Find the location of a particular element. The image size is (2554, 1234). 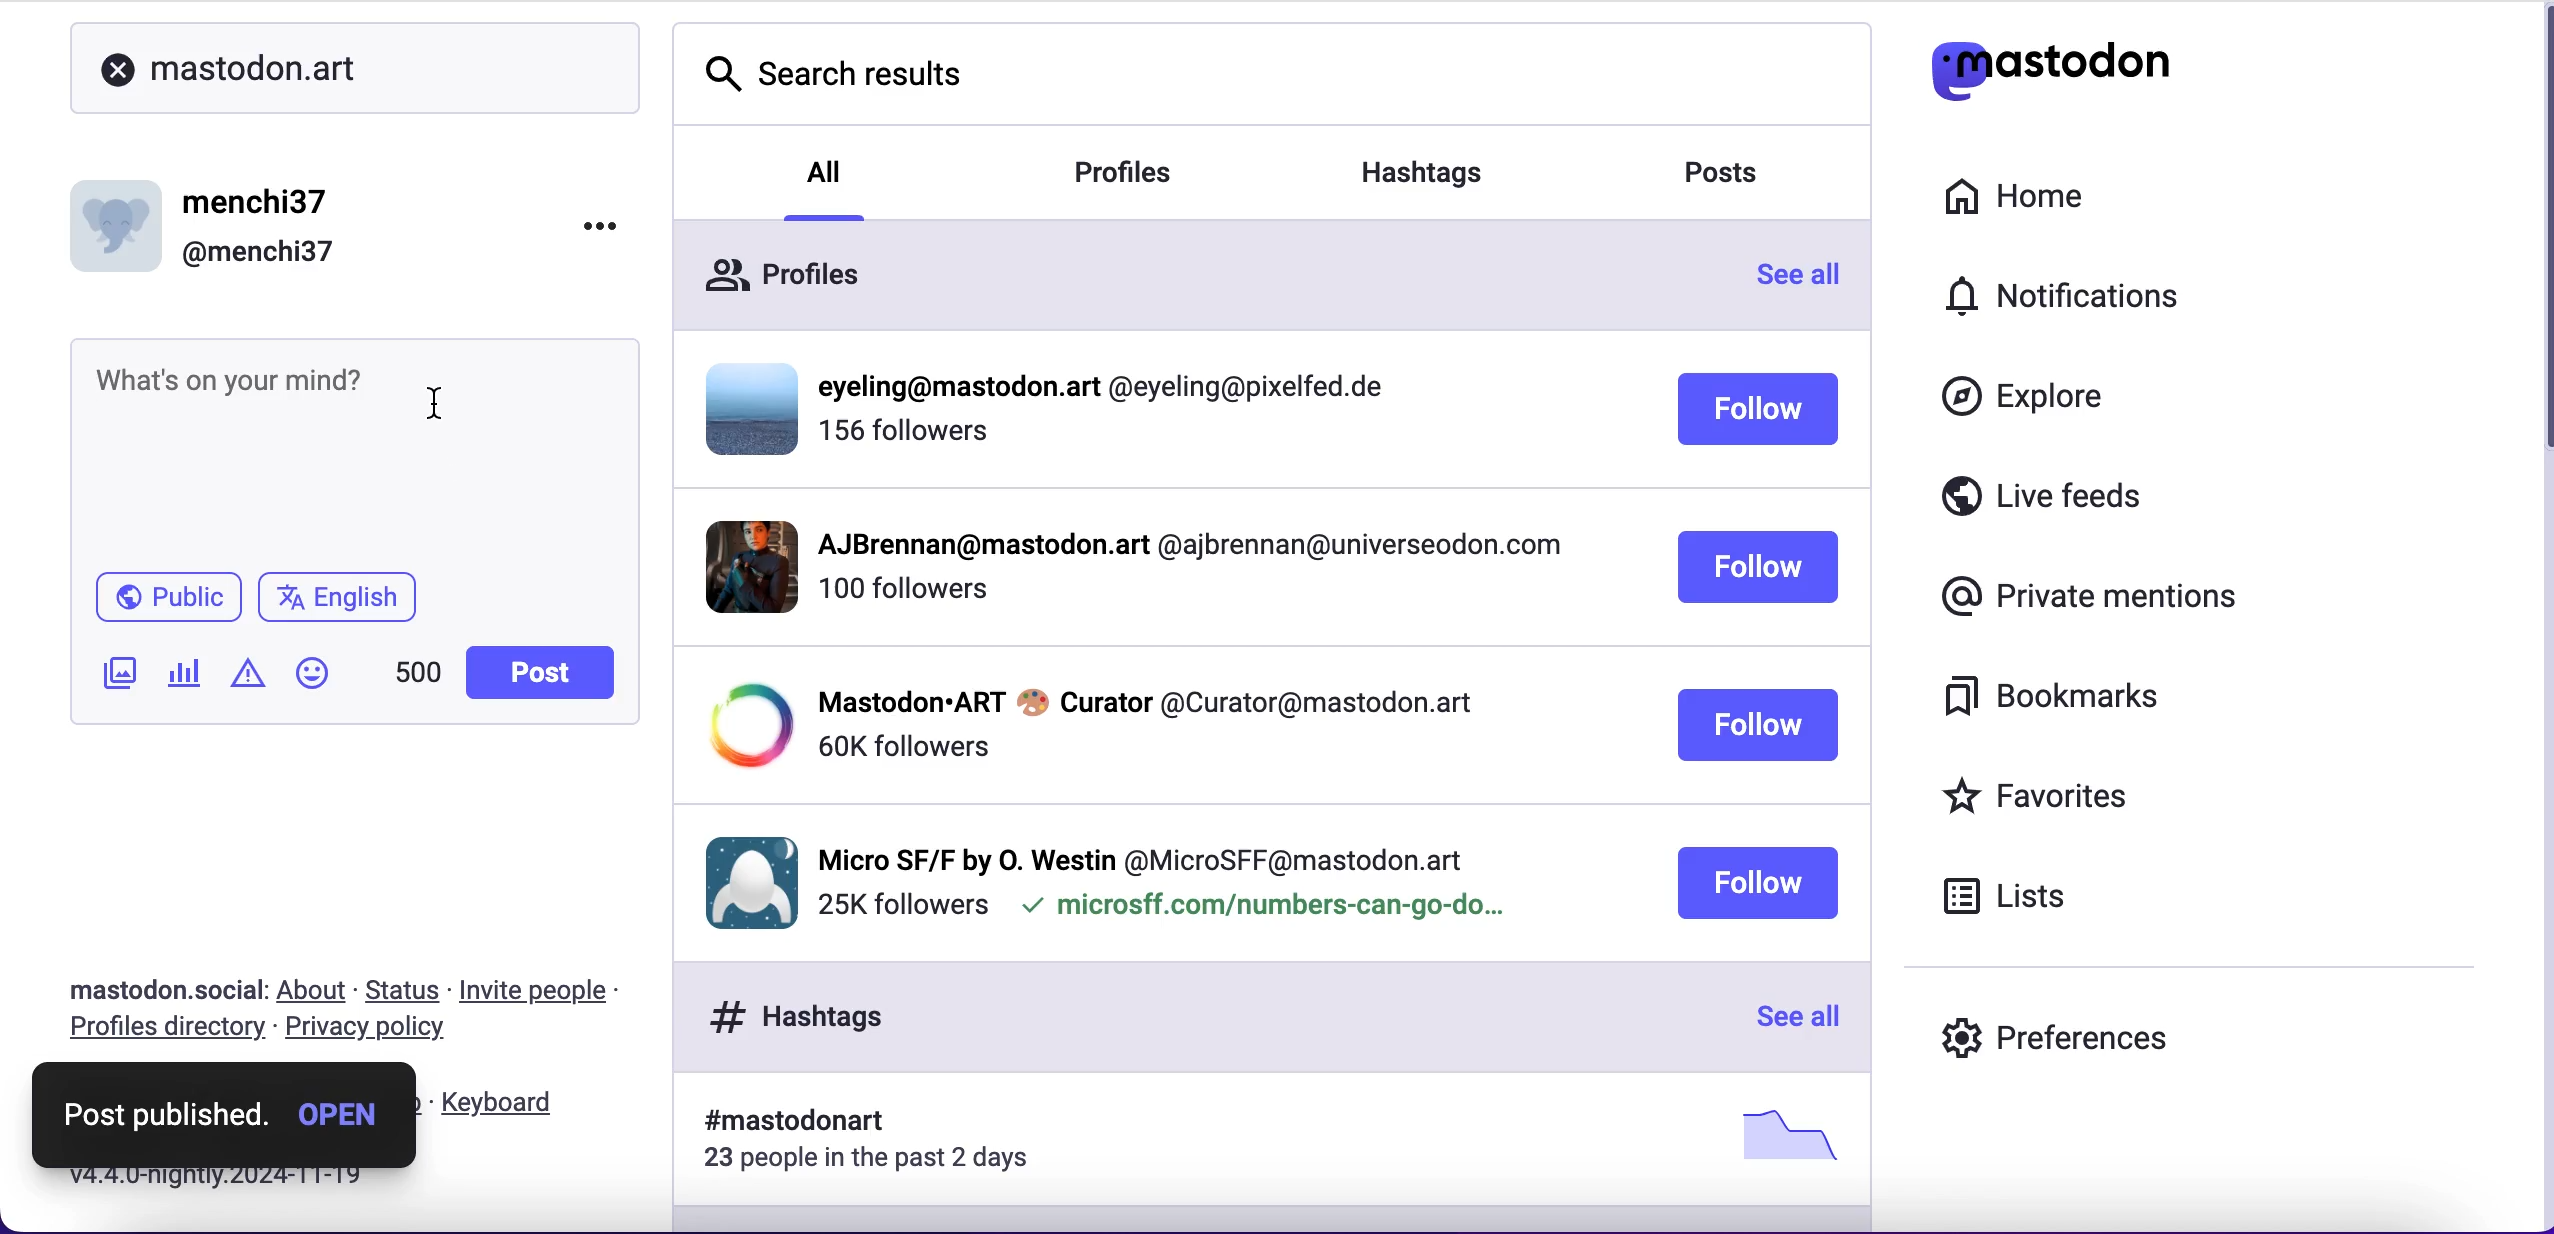

hashtag is located at coordinates (782, 1122).